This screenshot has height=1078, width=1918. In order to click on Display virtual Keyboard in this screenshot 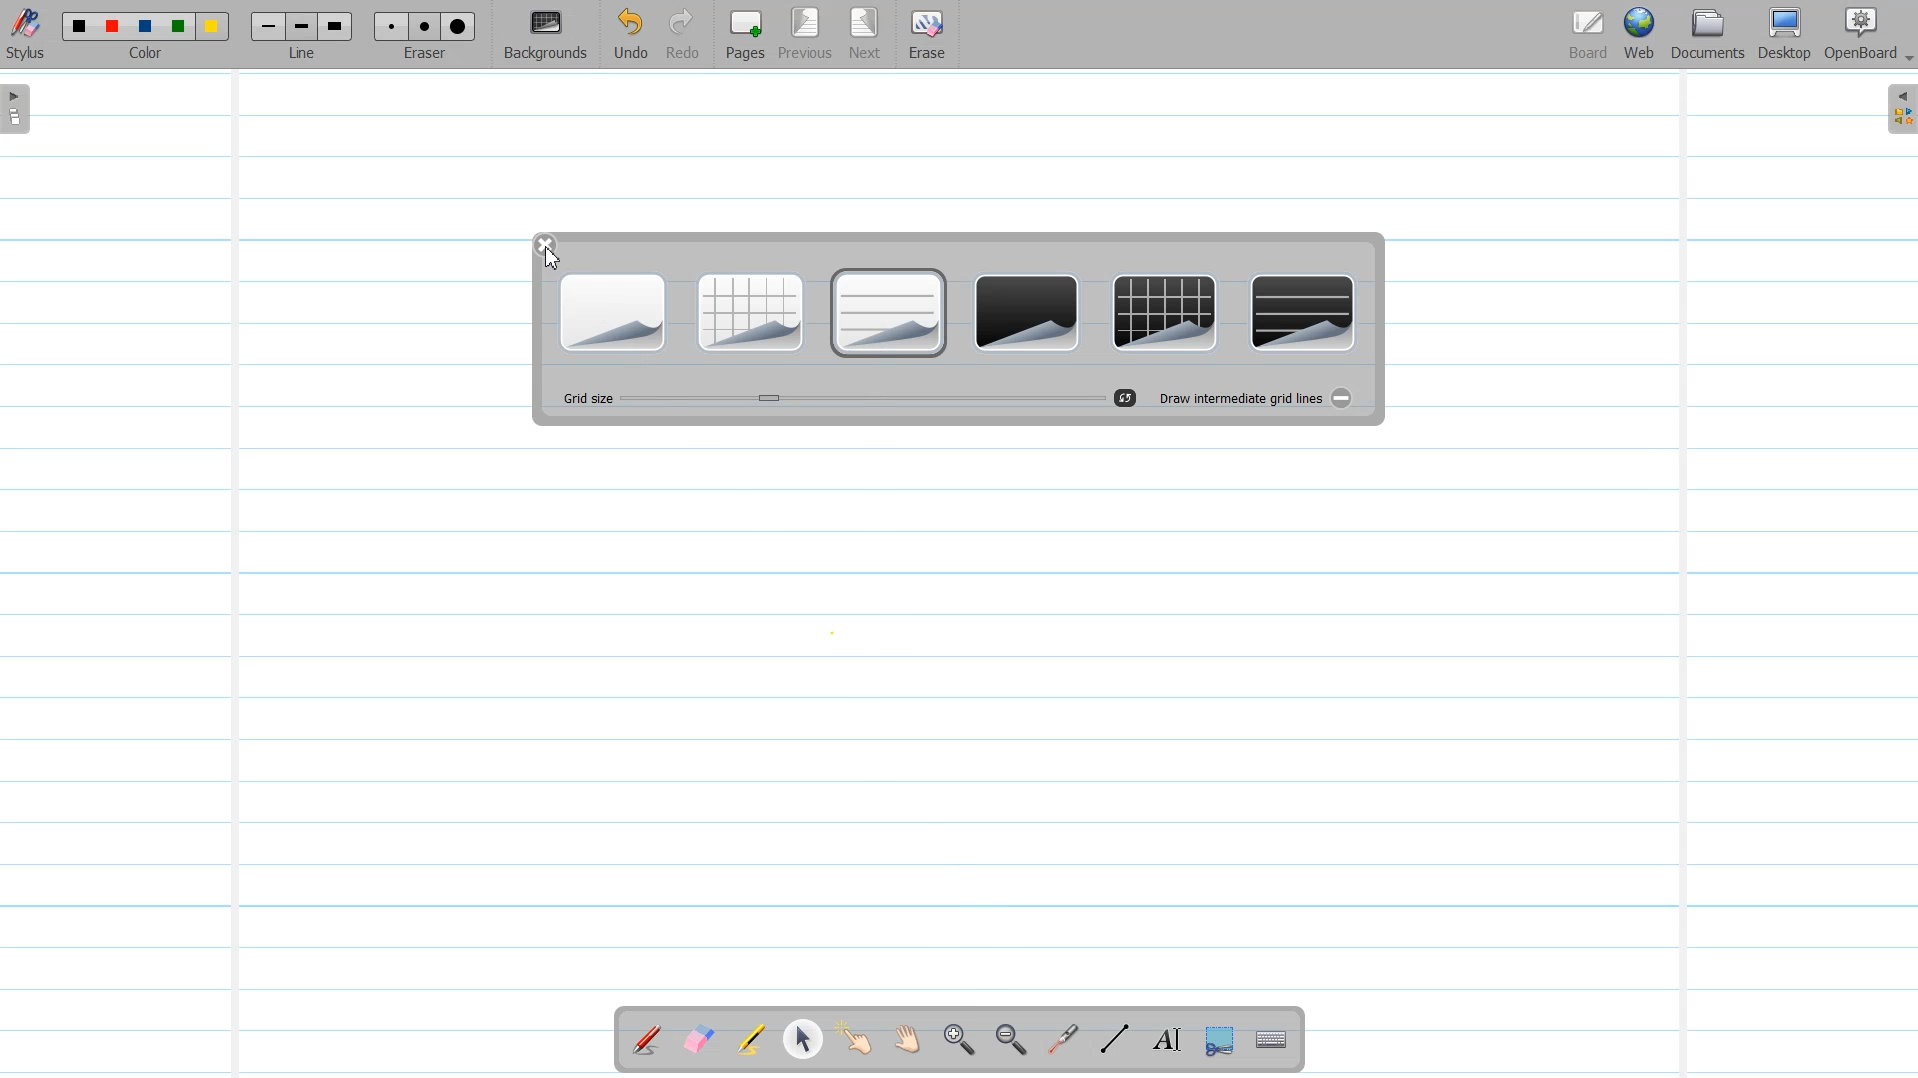, I will do `click(1272, 1041)`.